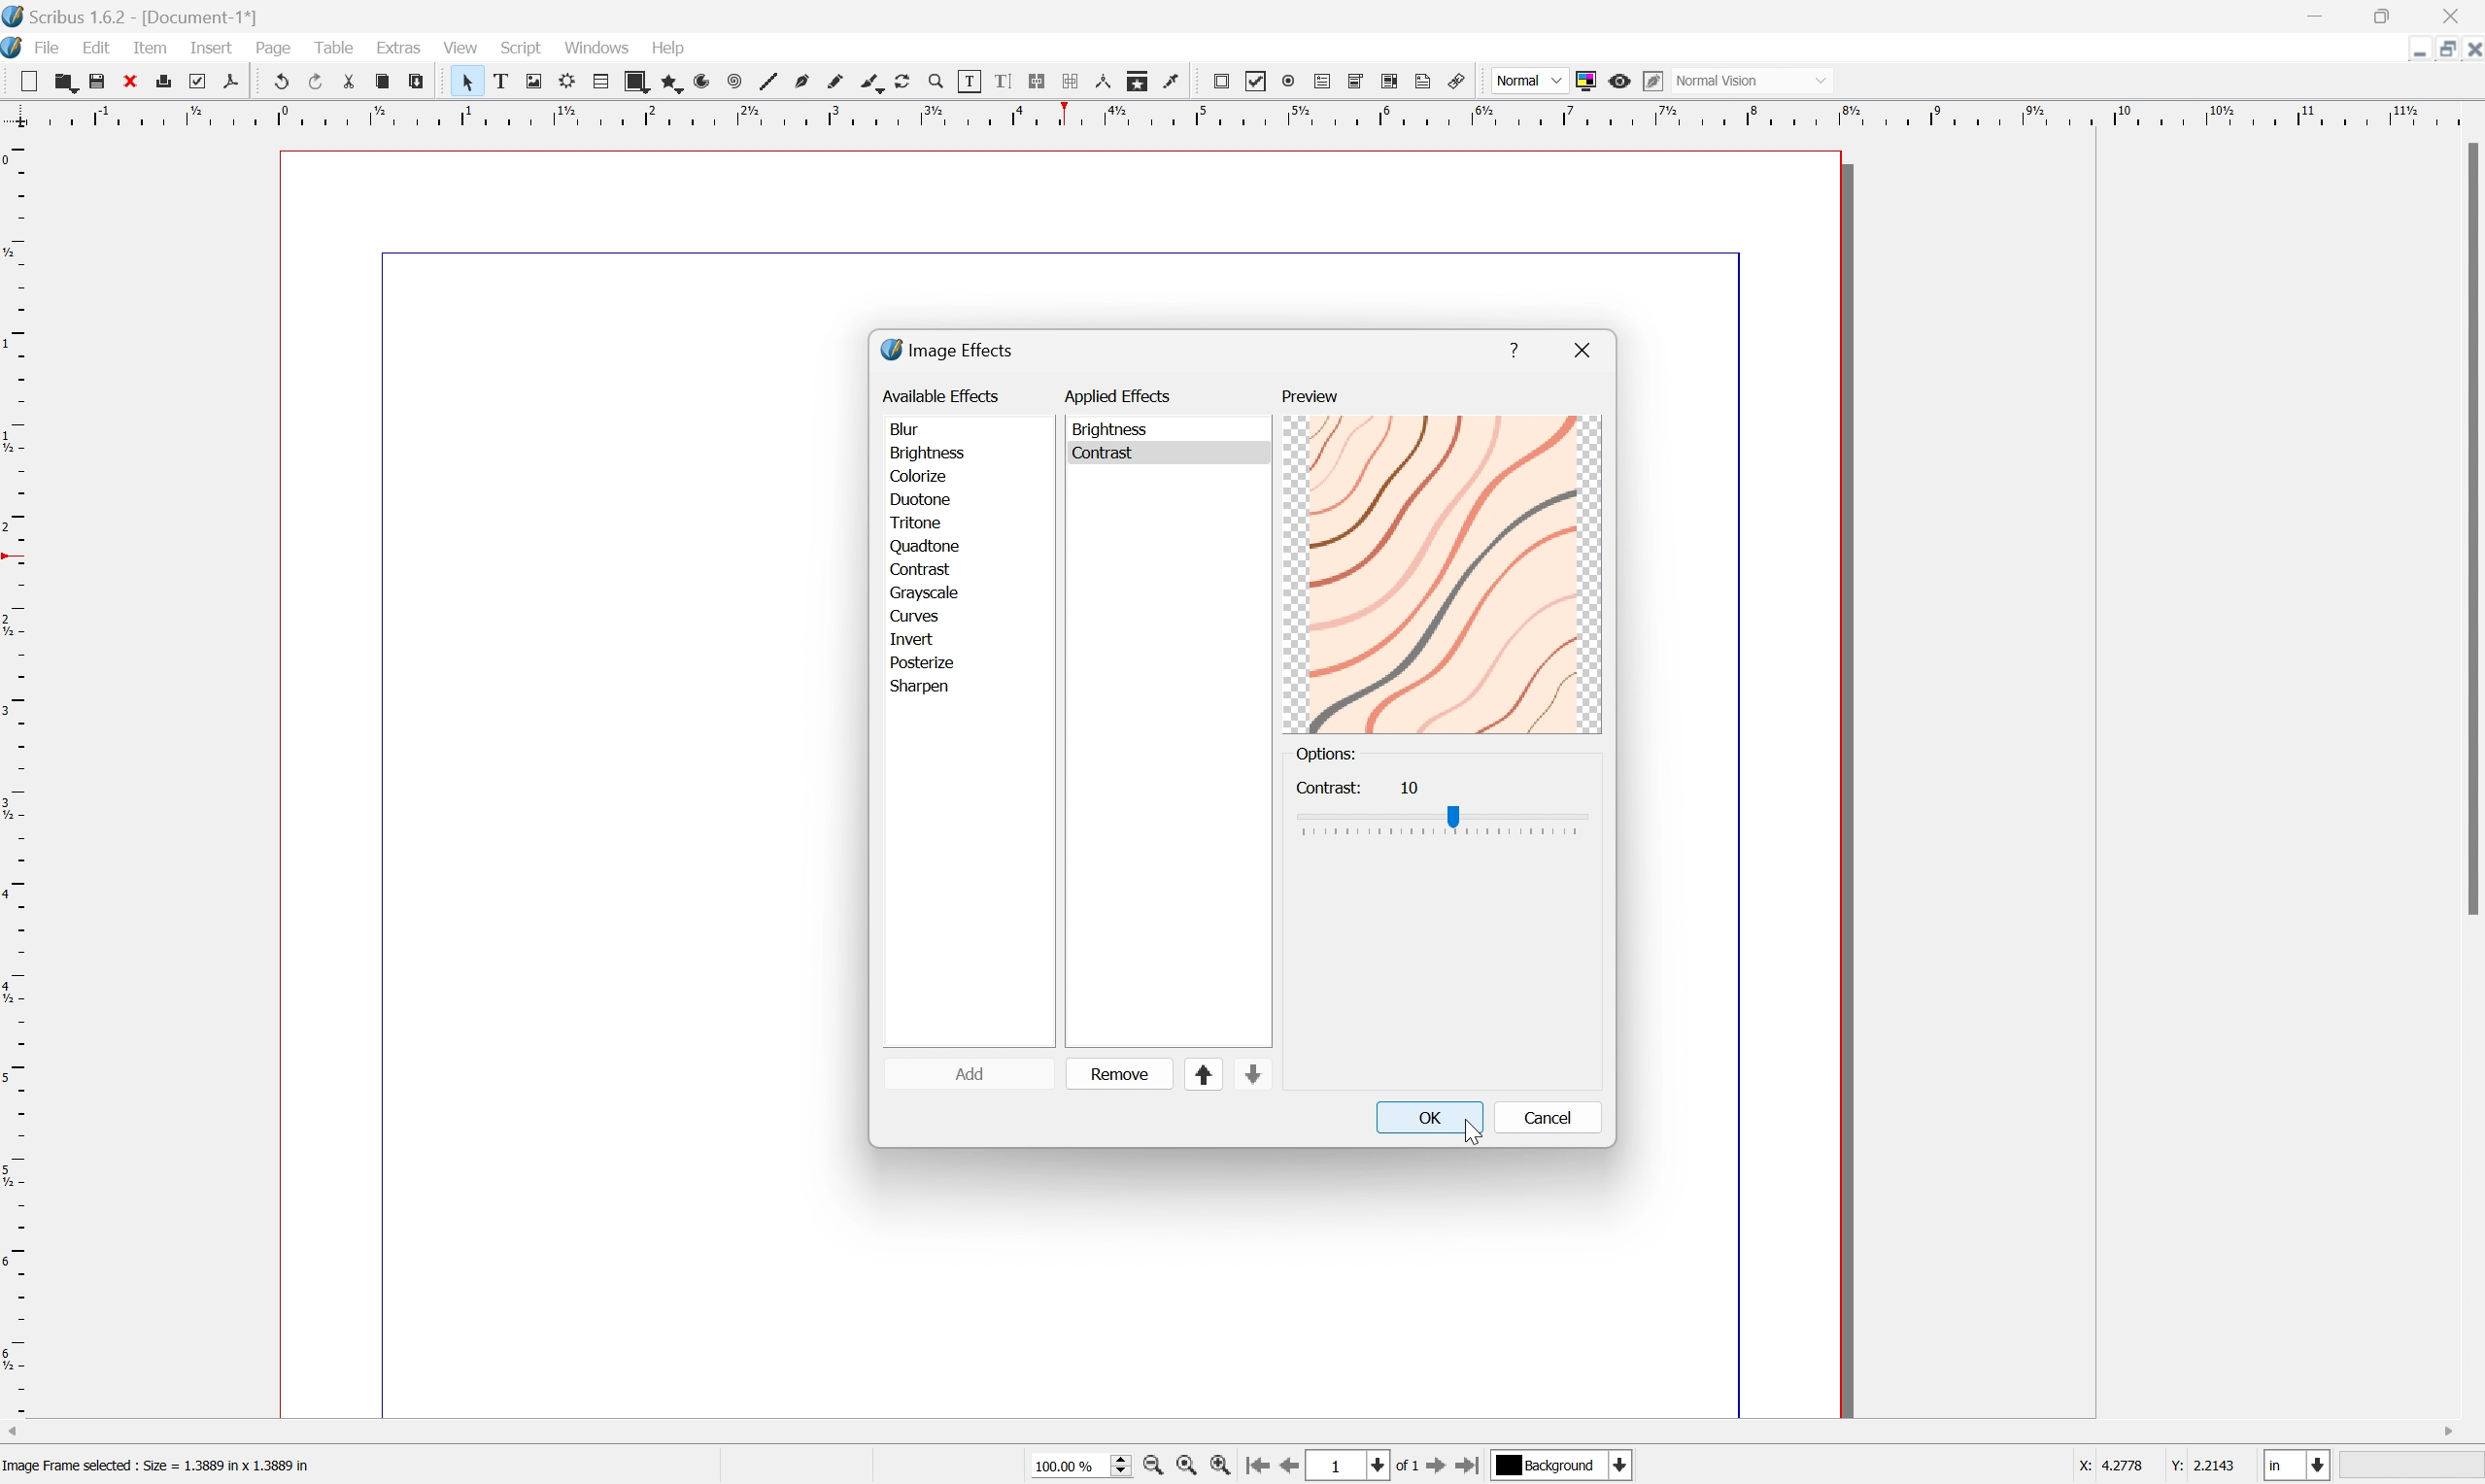 The image size is (2485, 1484). I want to click on Zoom In, so click(1224, 1469).